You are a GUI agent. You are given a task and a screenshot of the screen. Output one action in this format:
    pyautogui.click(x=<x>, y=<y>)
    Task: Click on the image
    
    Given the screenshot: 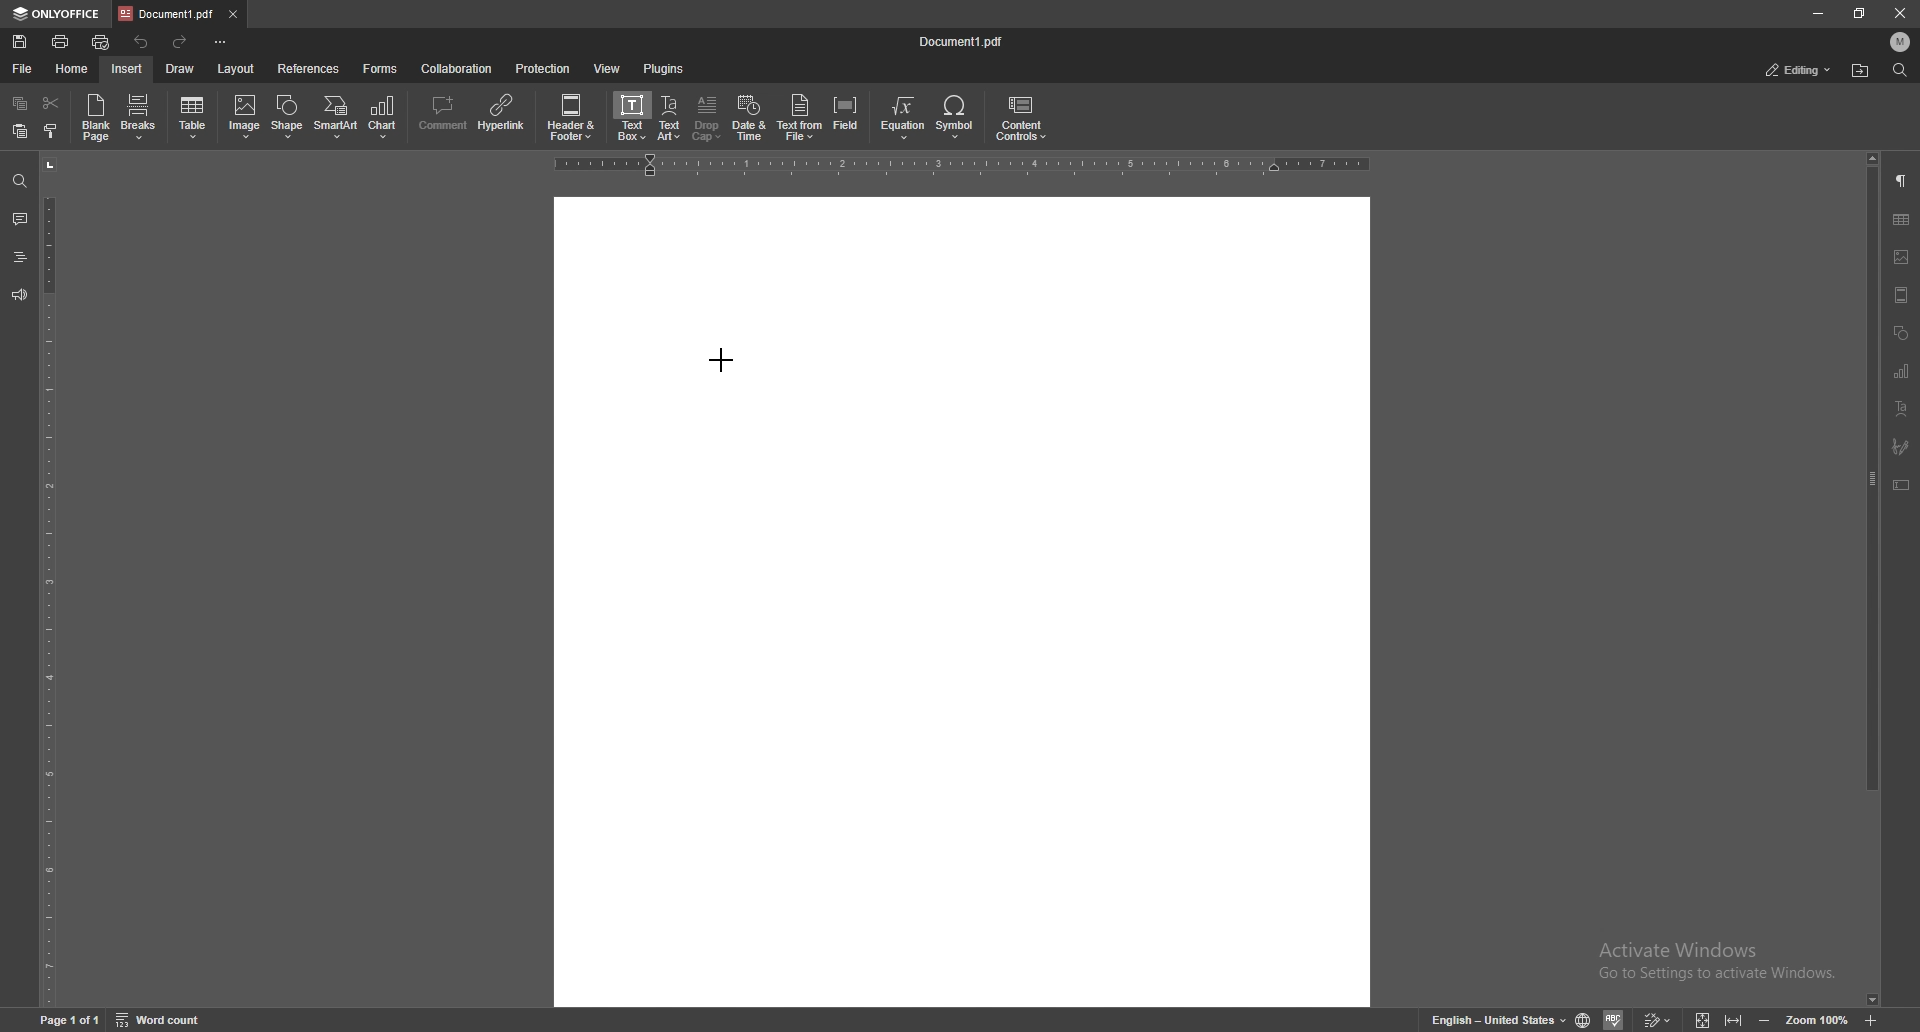 What is the action you would take?
    pyautogui.click(x=245, y=116)
    